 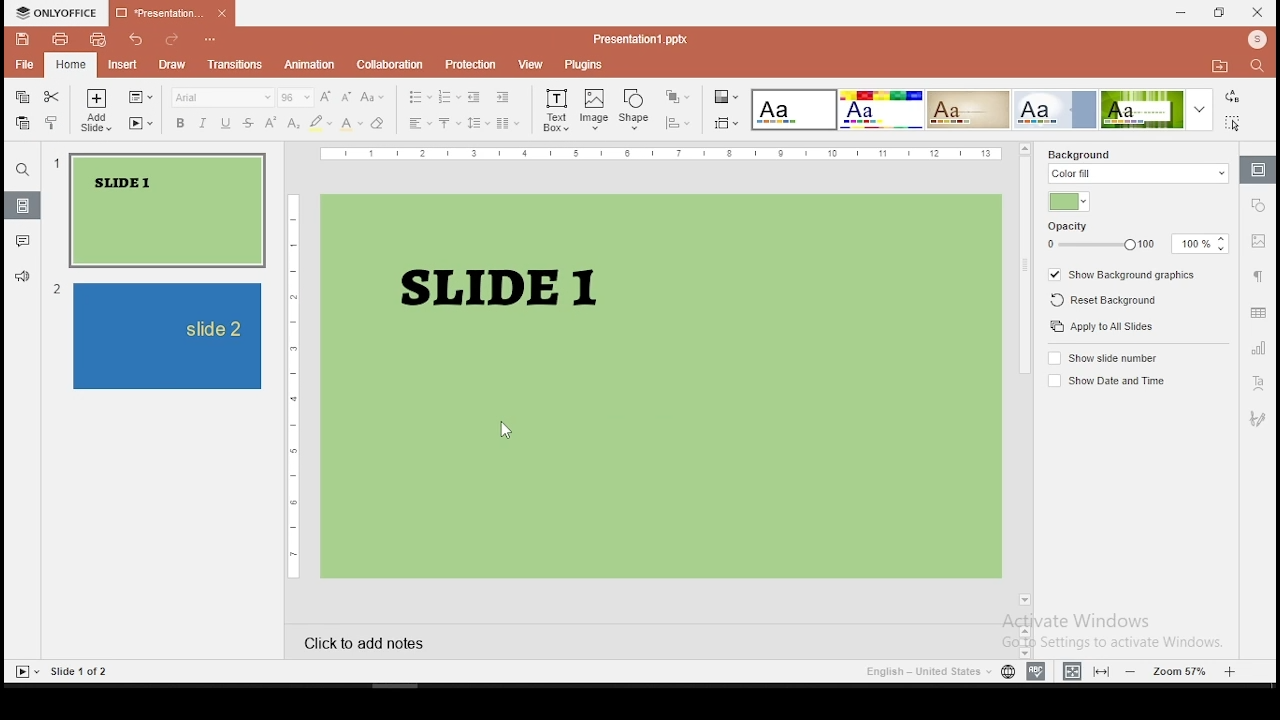 I want to click on opacity input, so click(x=1201, y=245).